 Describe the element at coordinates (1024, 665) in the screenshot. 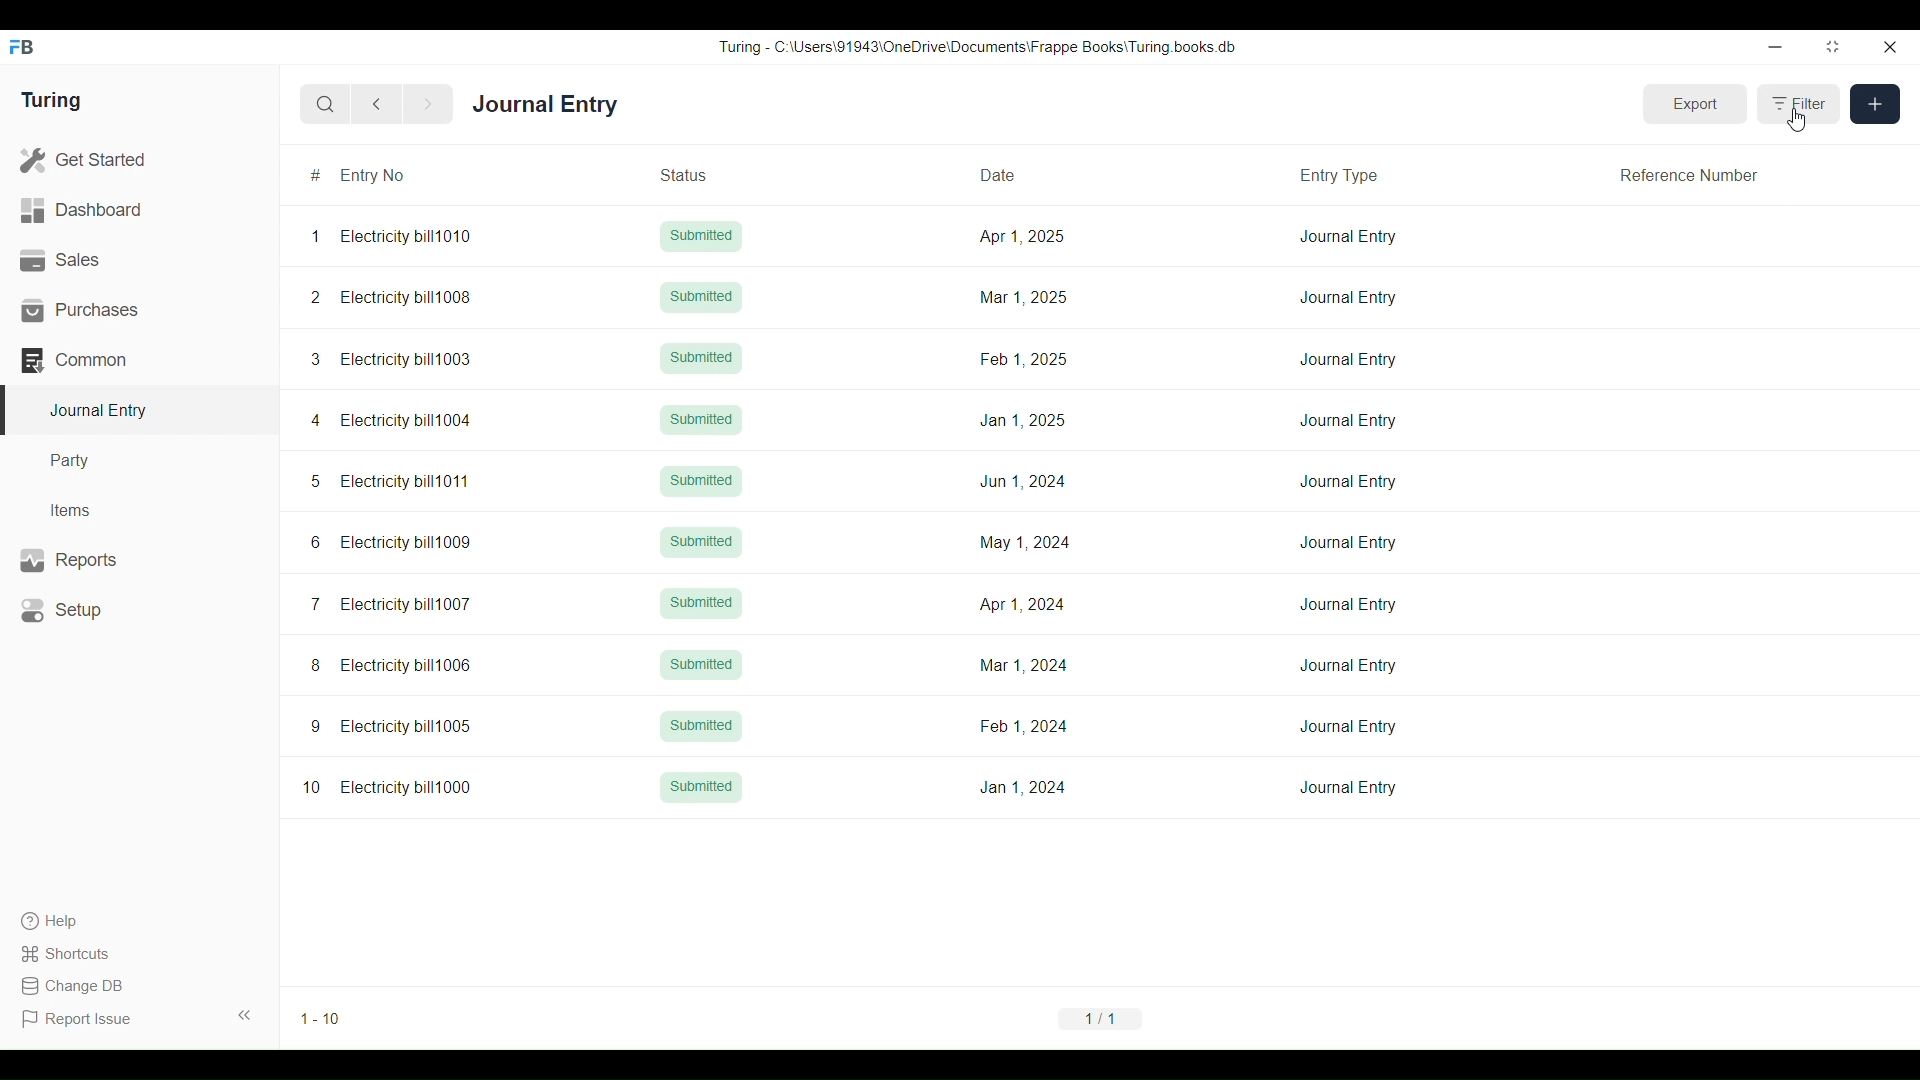

I see `Mar 1, 2024` at that location.